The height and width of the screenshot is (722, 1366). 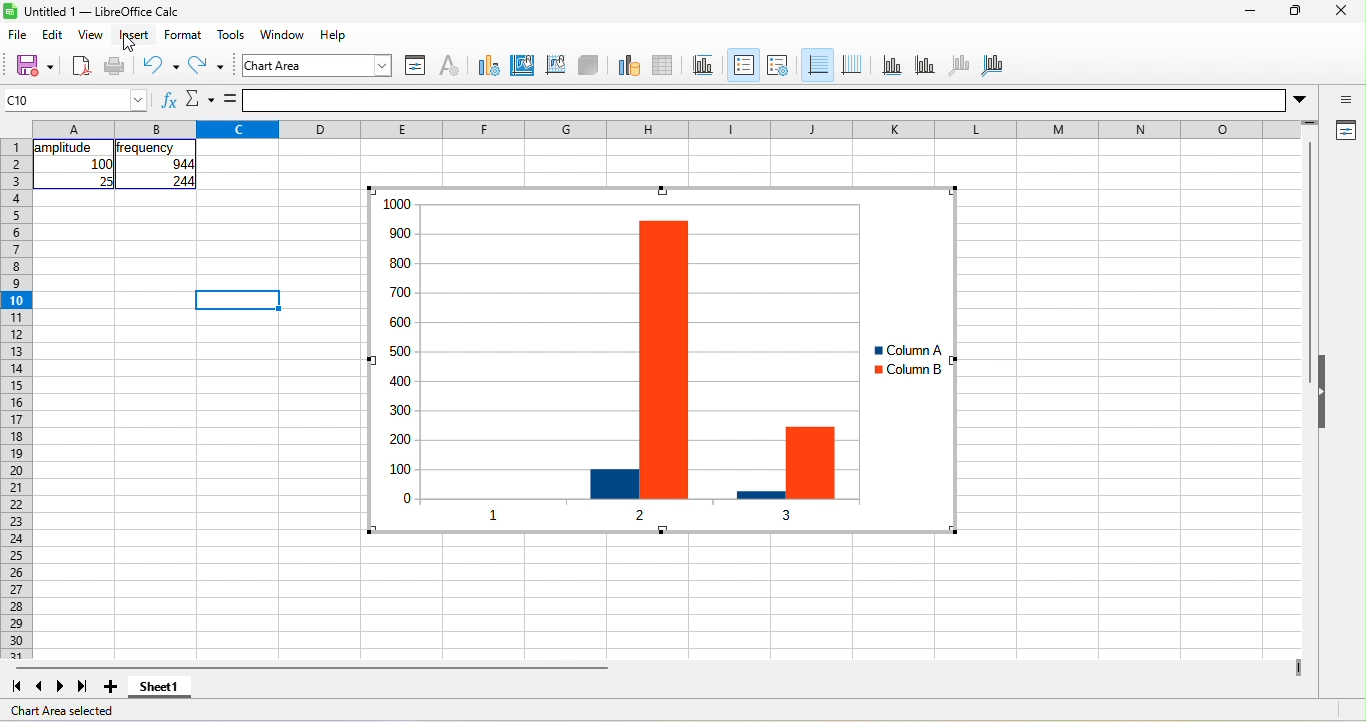 What do you see at coordinates (115, 67) in the screenshot?
I see `print` at bounding box center [115, 67].